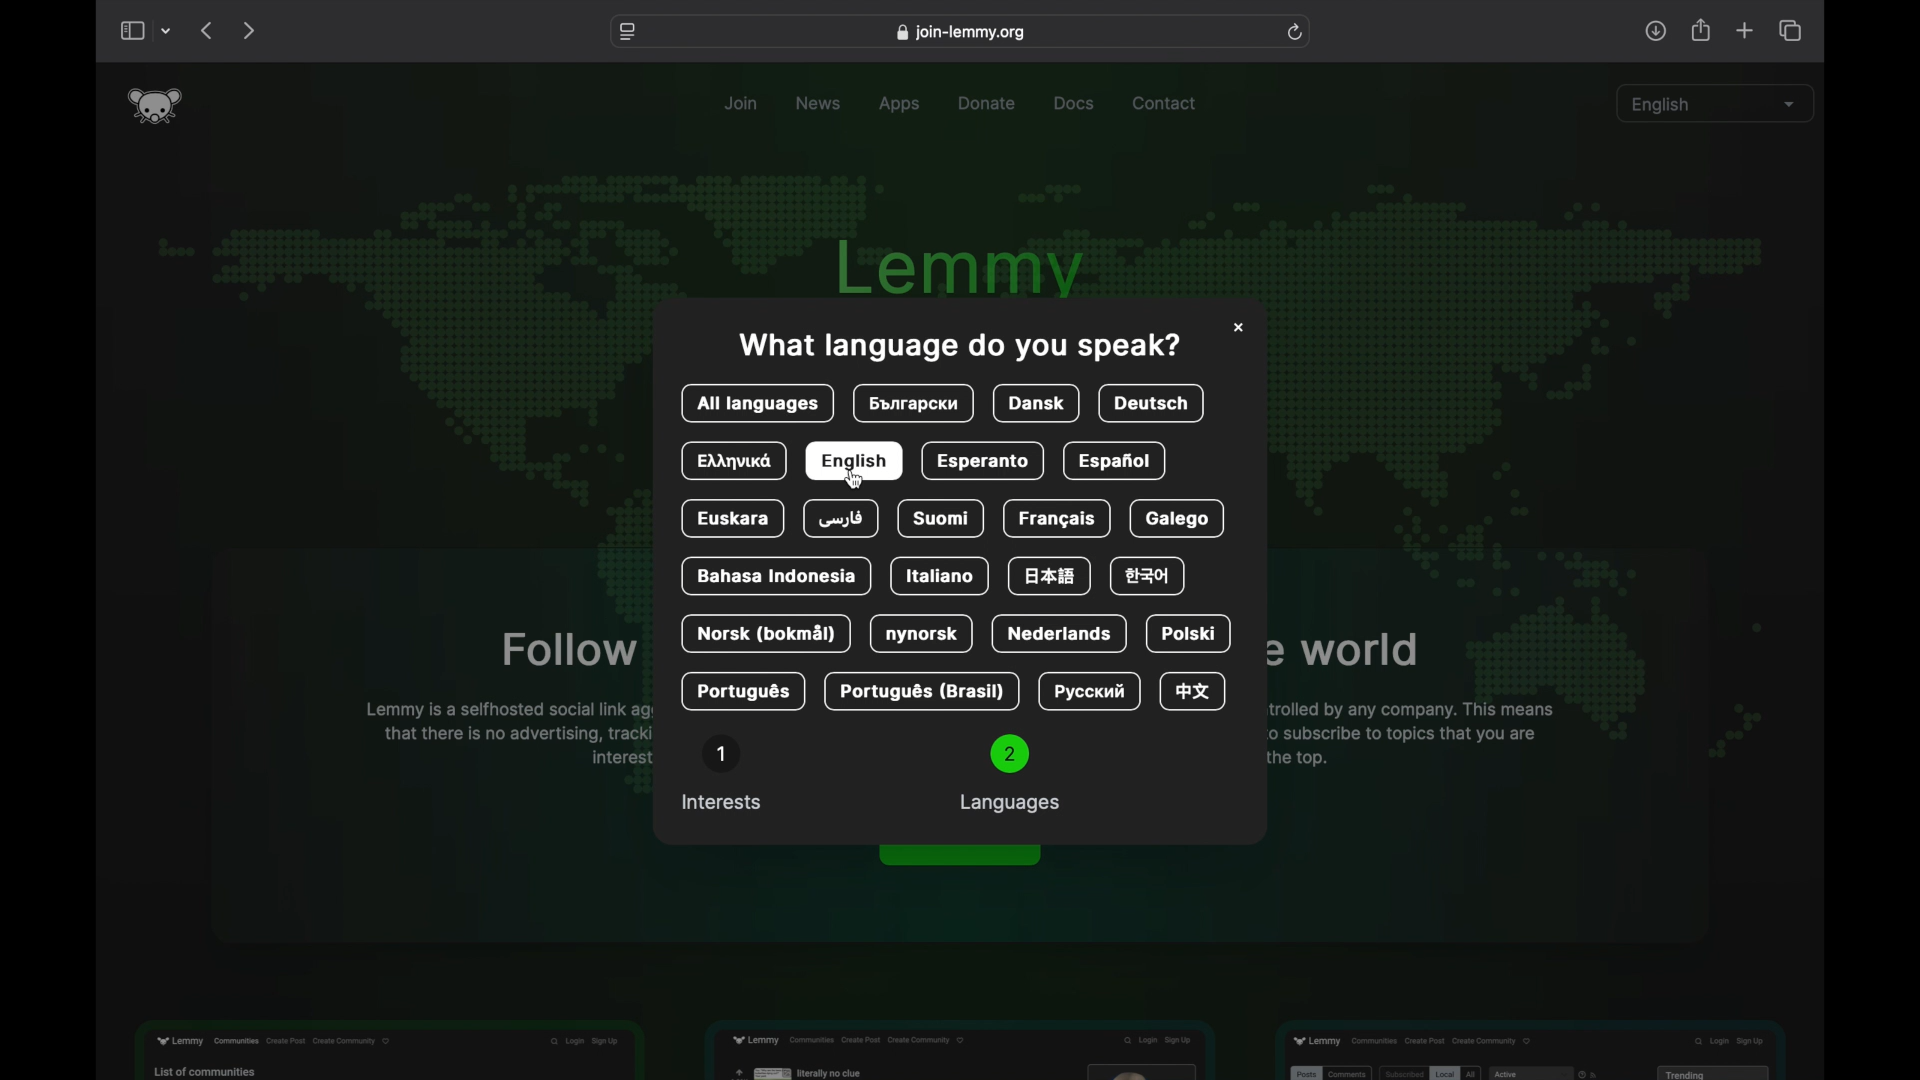 The width and height of the screenshot is (1920, 1080). I want to click on bahasa indonesia, so click(774, 576).